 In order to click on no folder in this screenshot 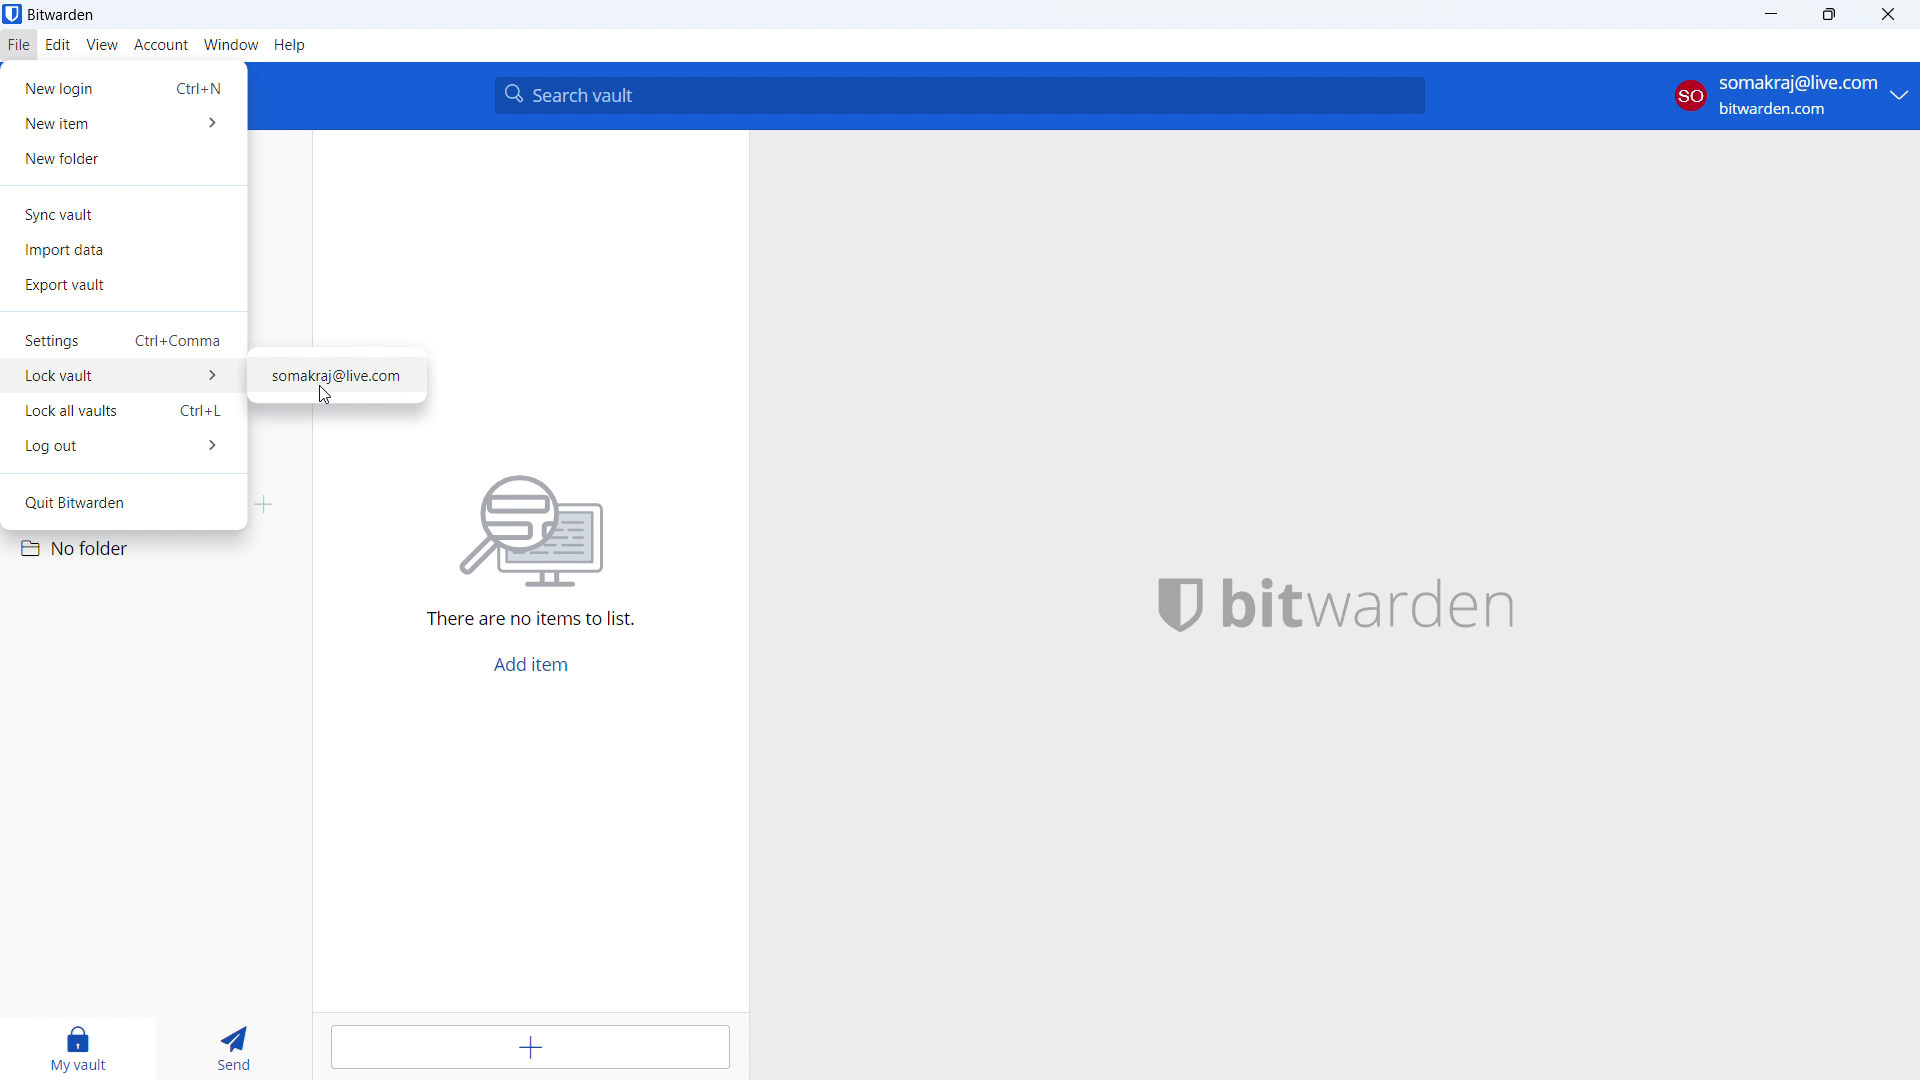, I will do `click(151, 549)`.